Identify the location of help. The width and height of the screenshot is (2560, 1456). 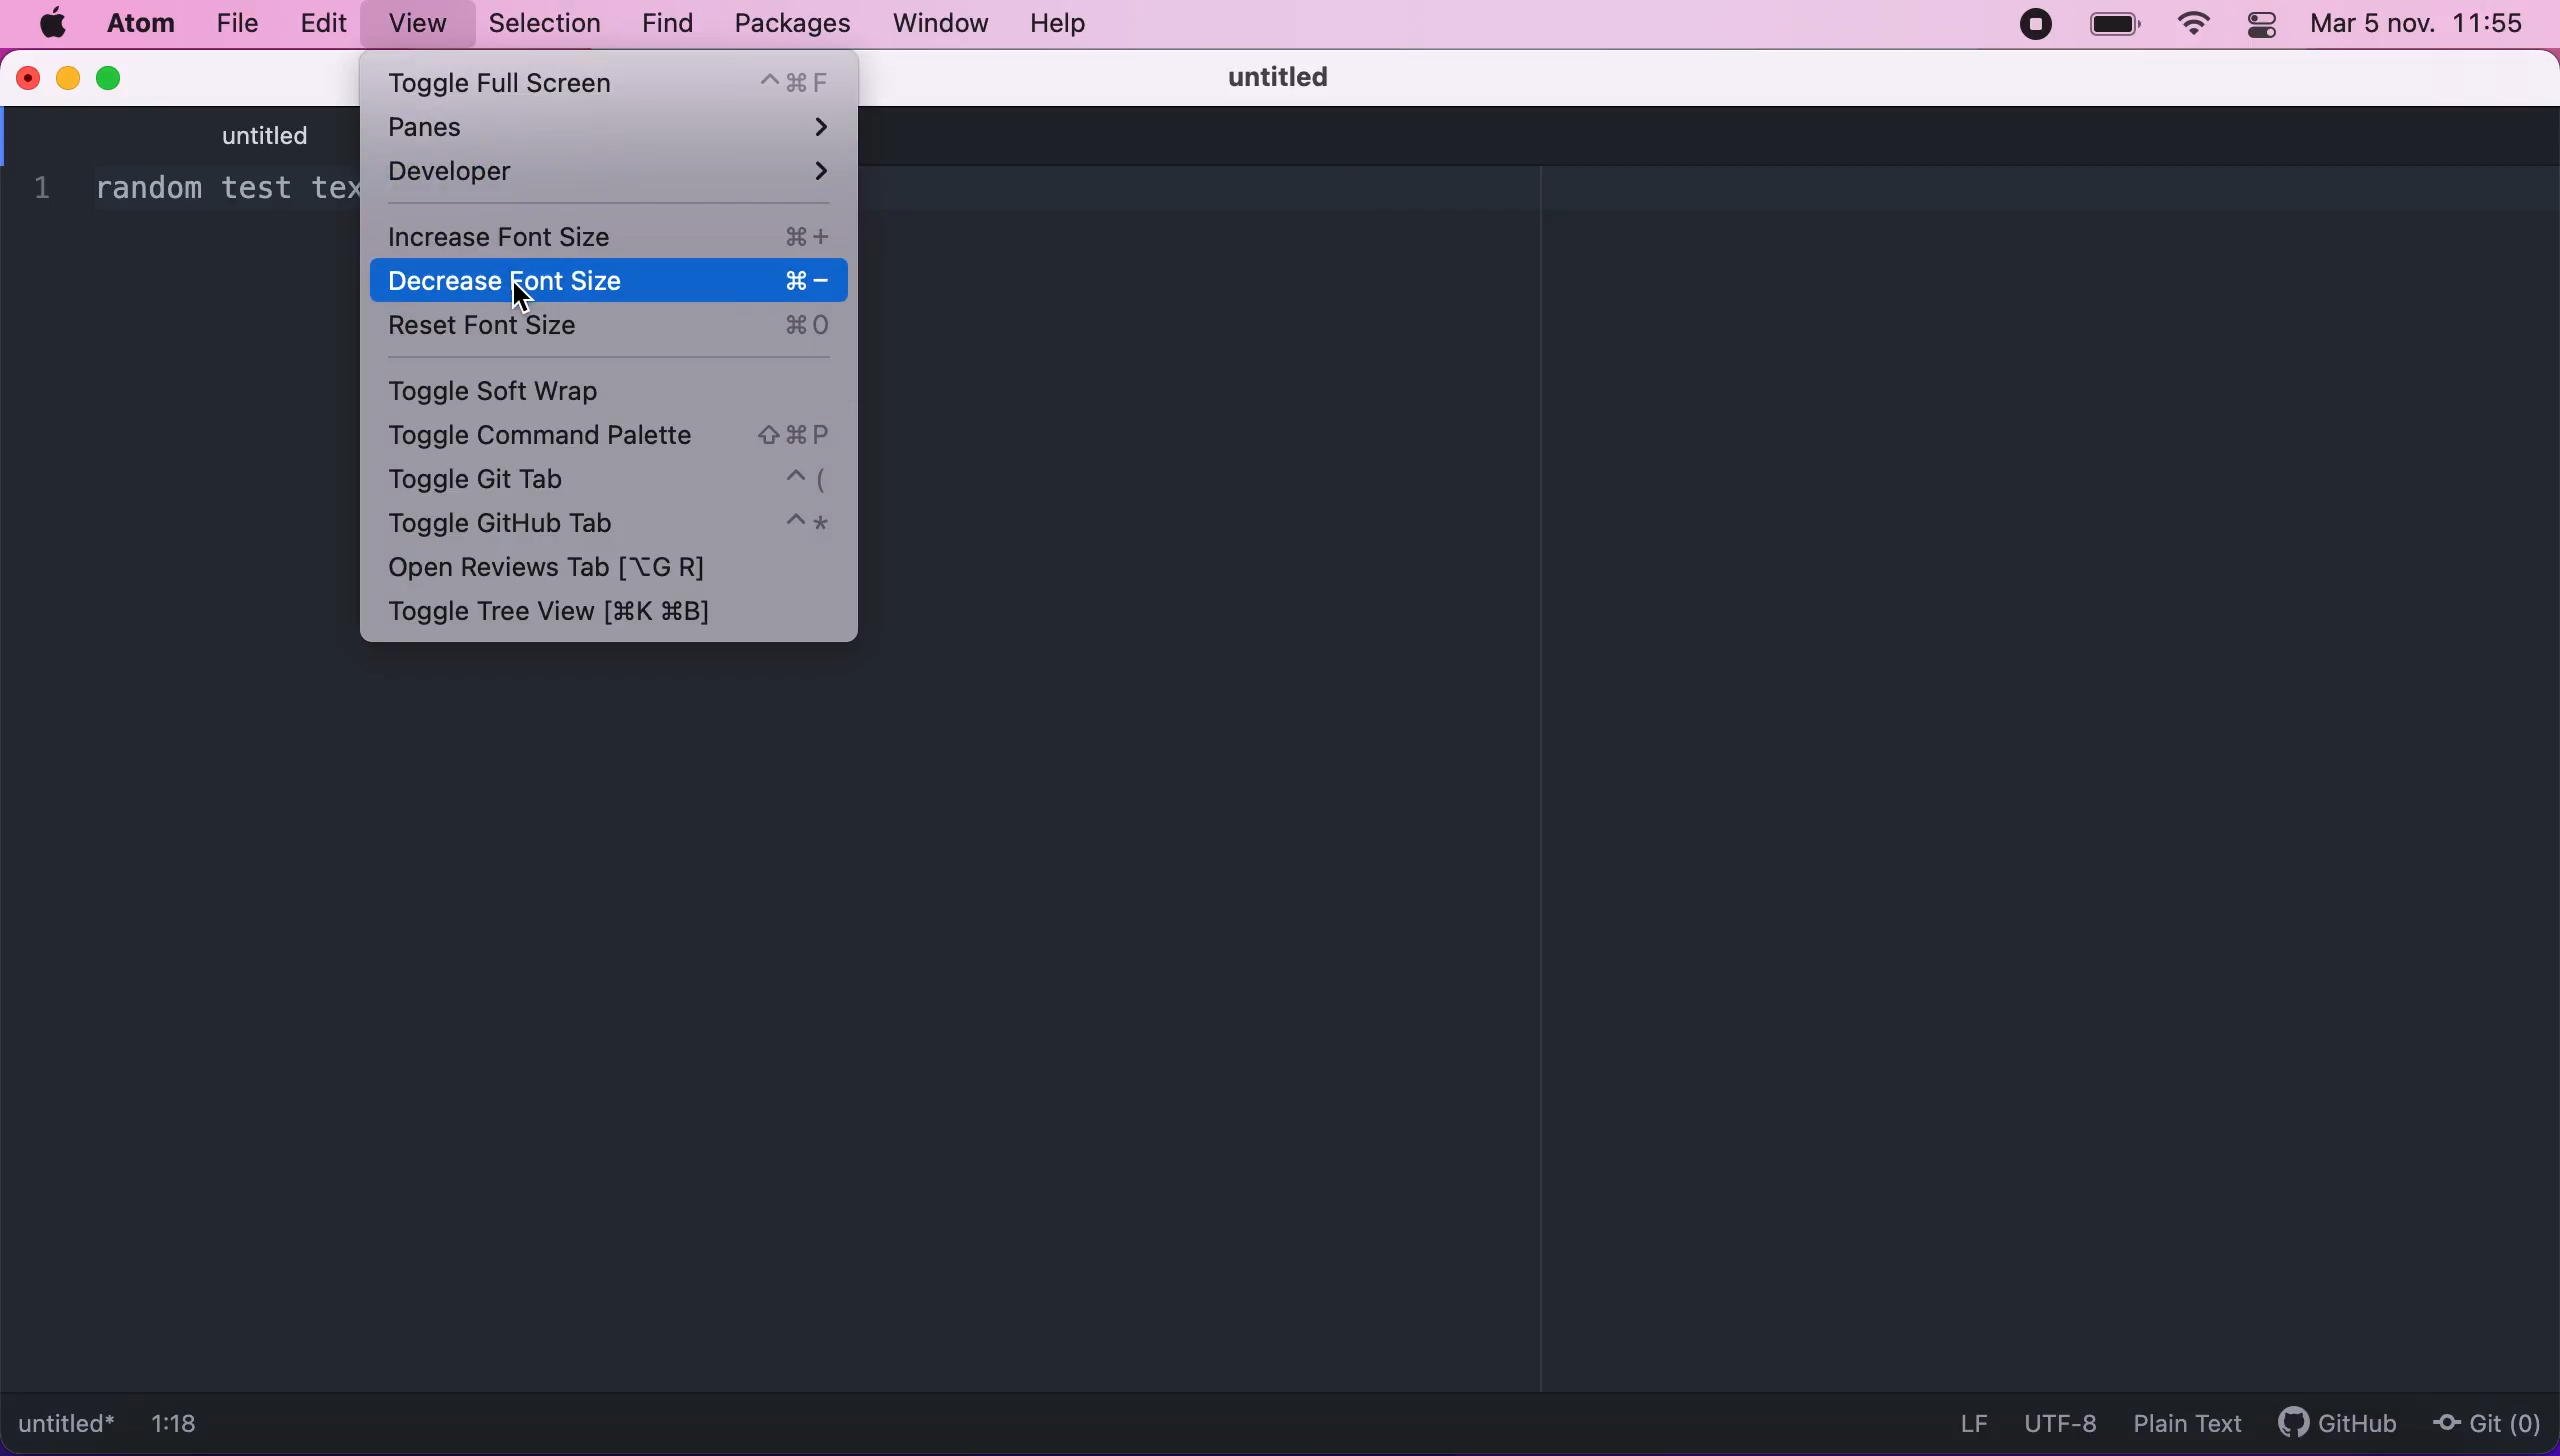
(1062, 23).